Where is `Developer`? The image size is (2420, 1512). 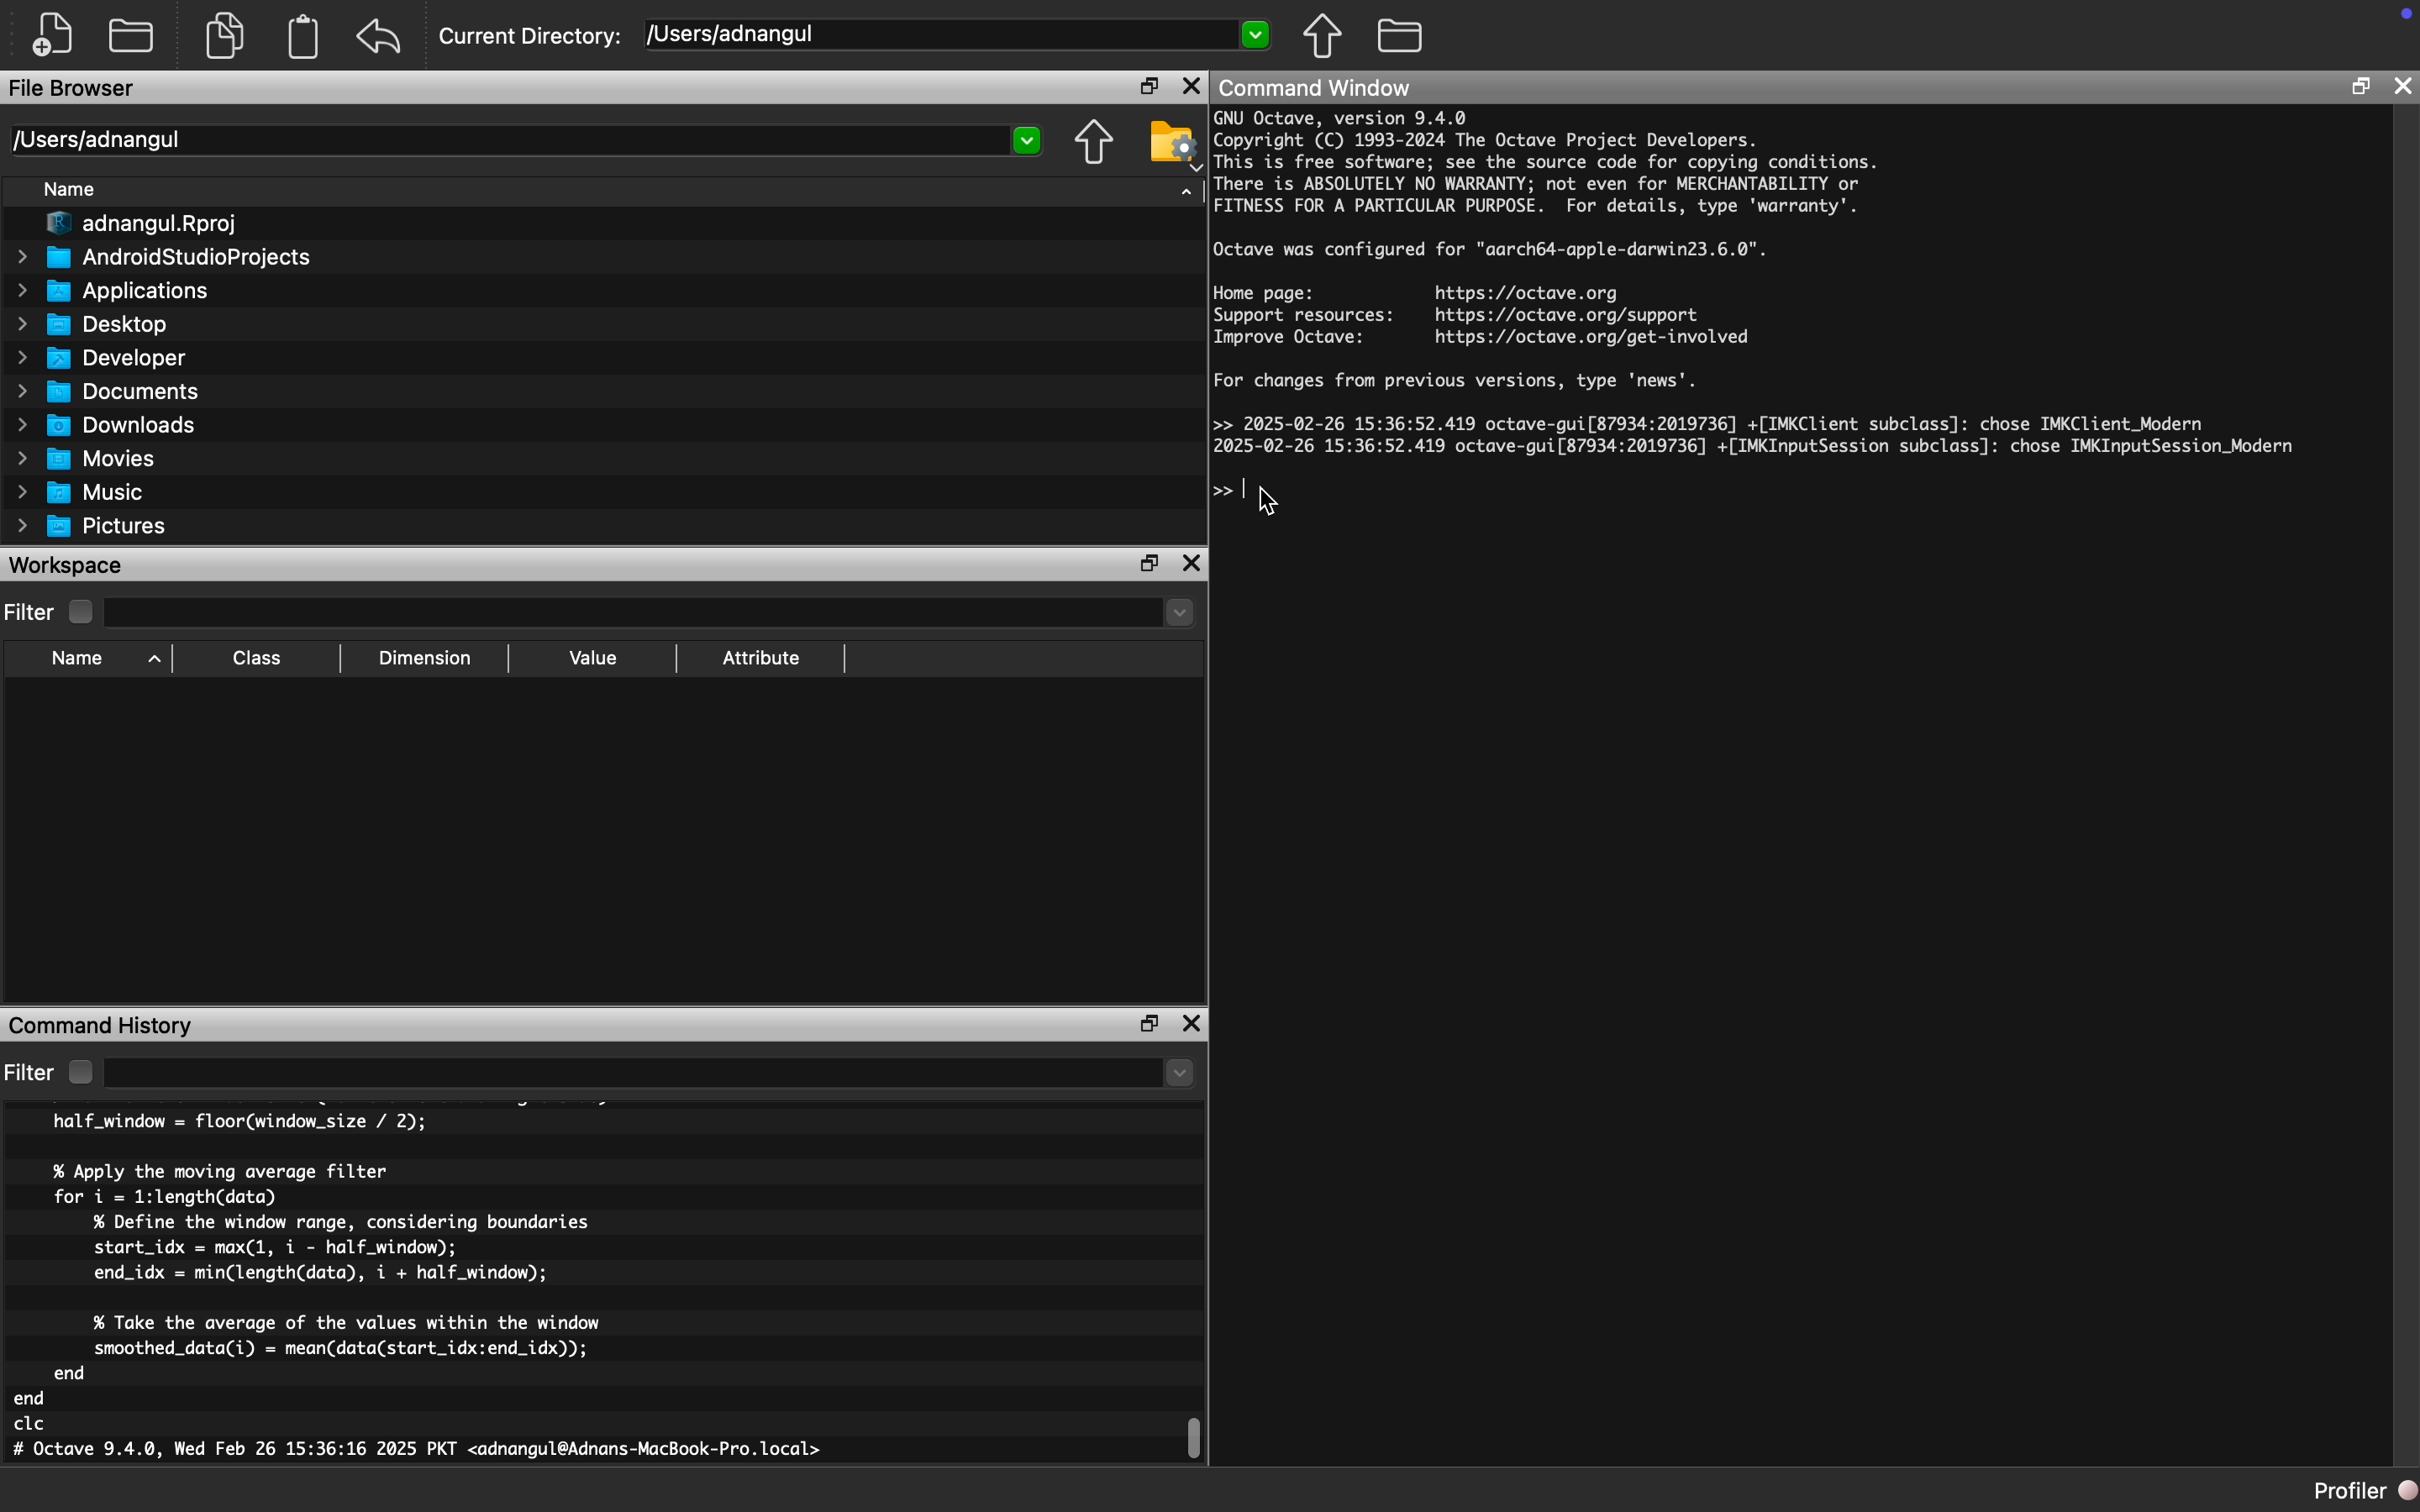
Developer is located at coordinates (99, 359).